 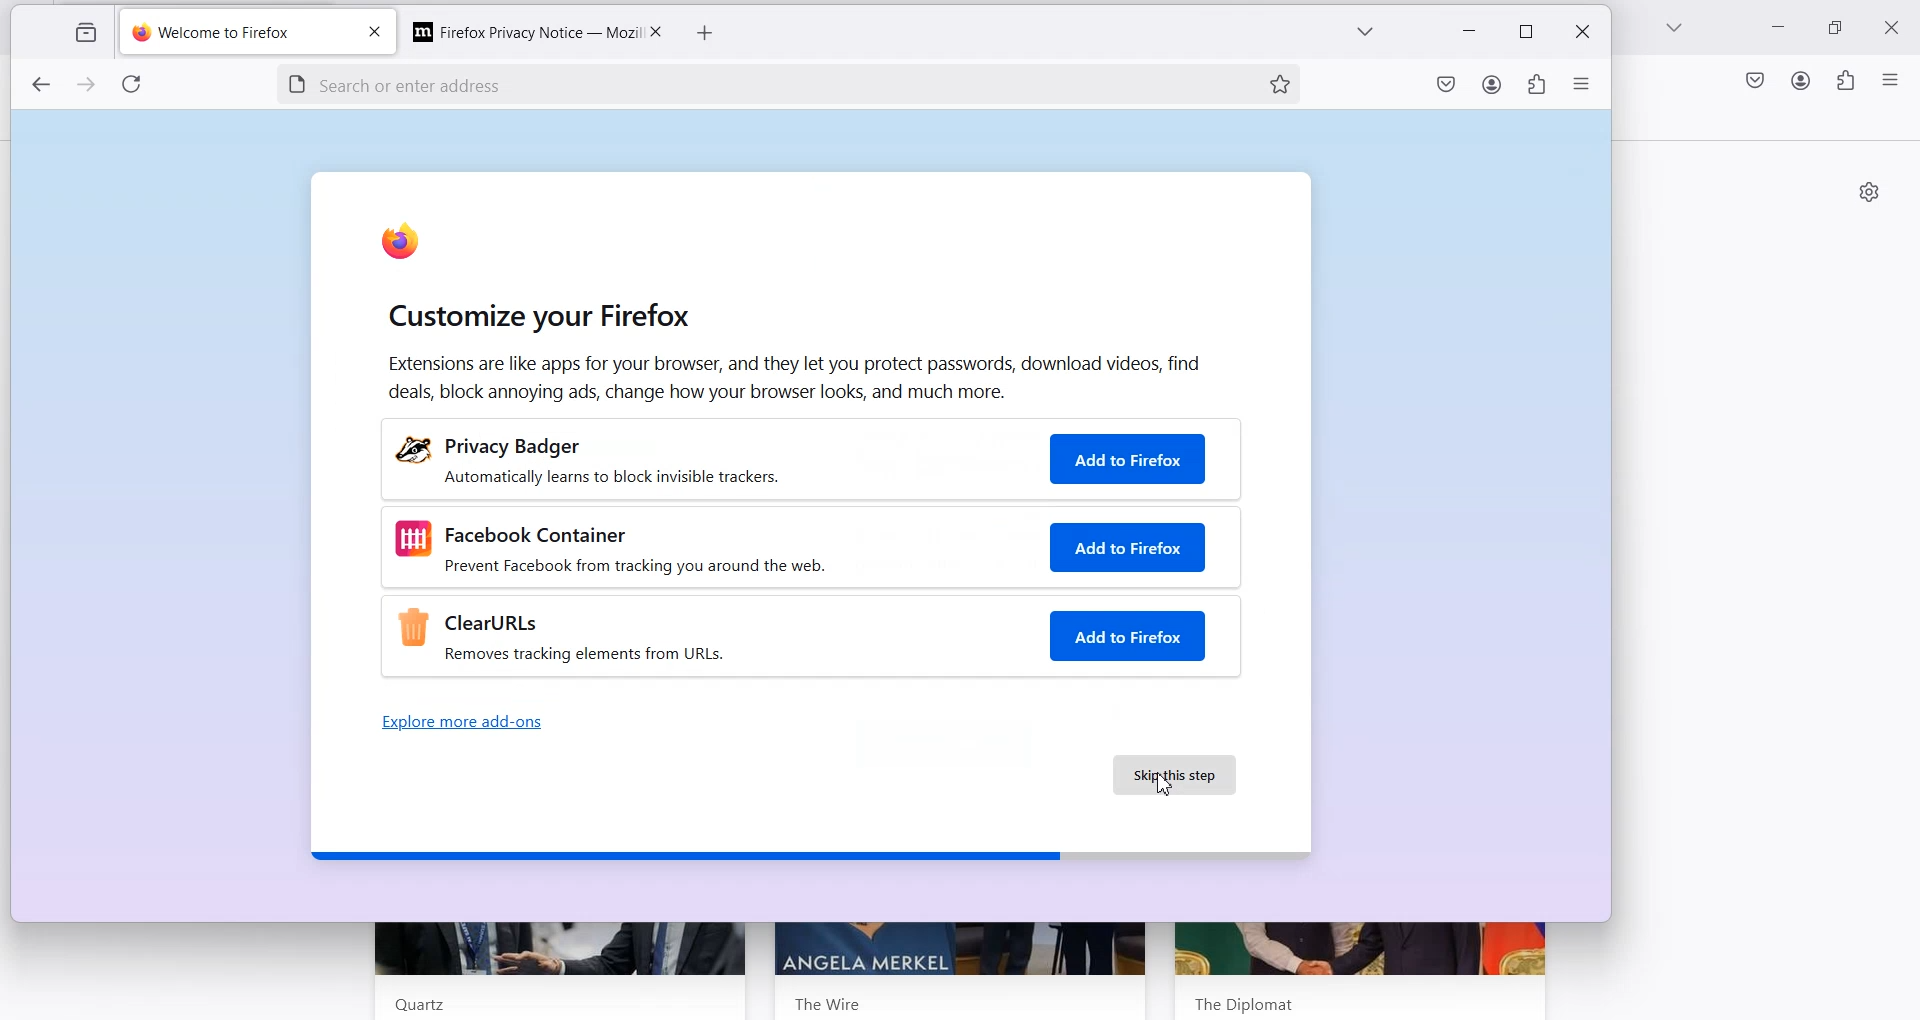 What do you see at coordinates (524, 443) in the screenshot?
I see `Privacy Badger` at bounding box center [524, 443].